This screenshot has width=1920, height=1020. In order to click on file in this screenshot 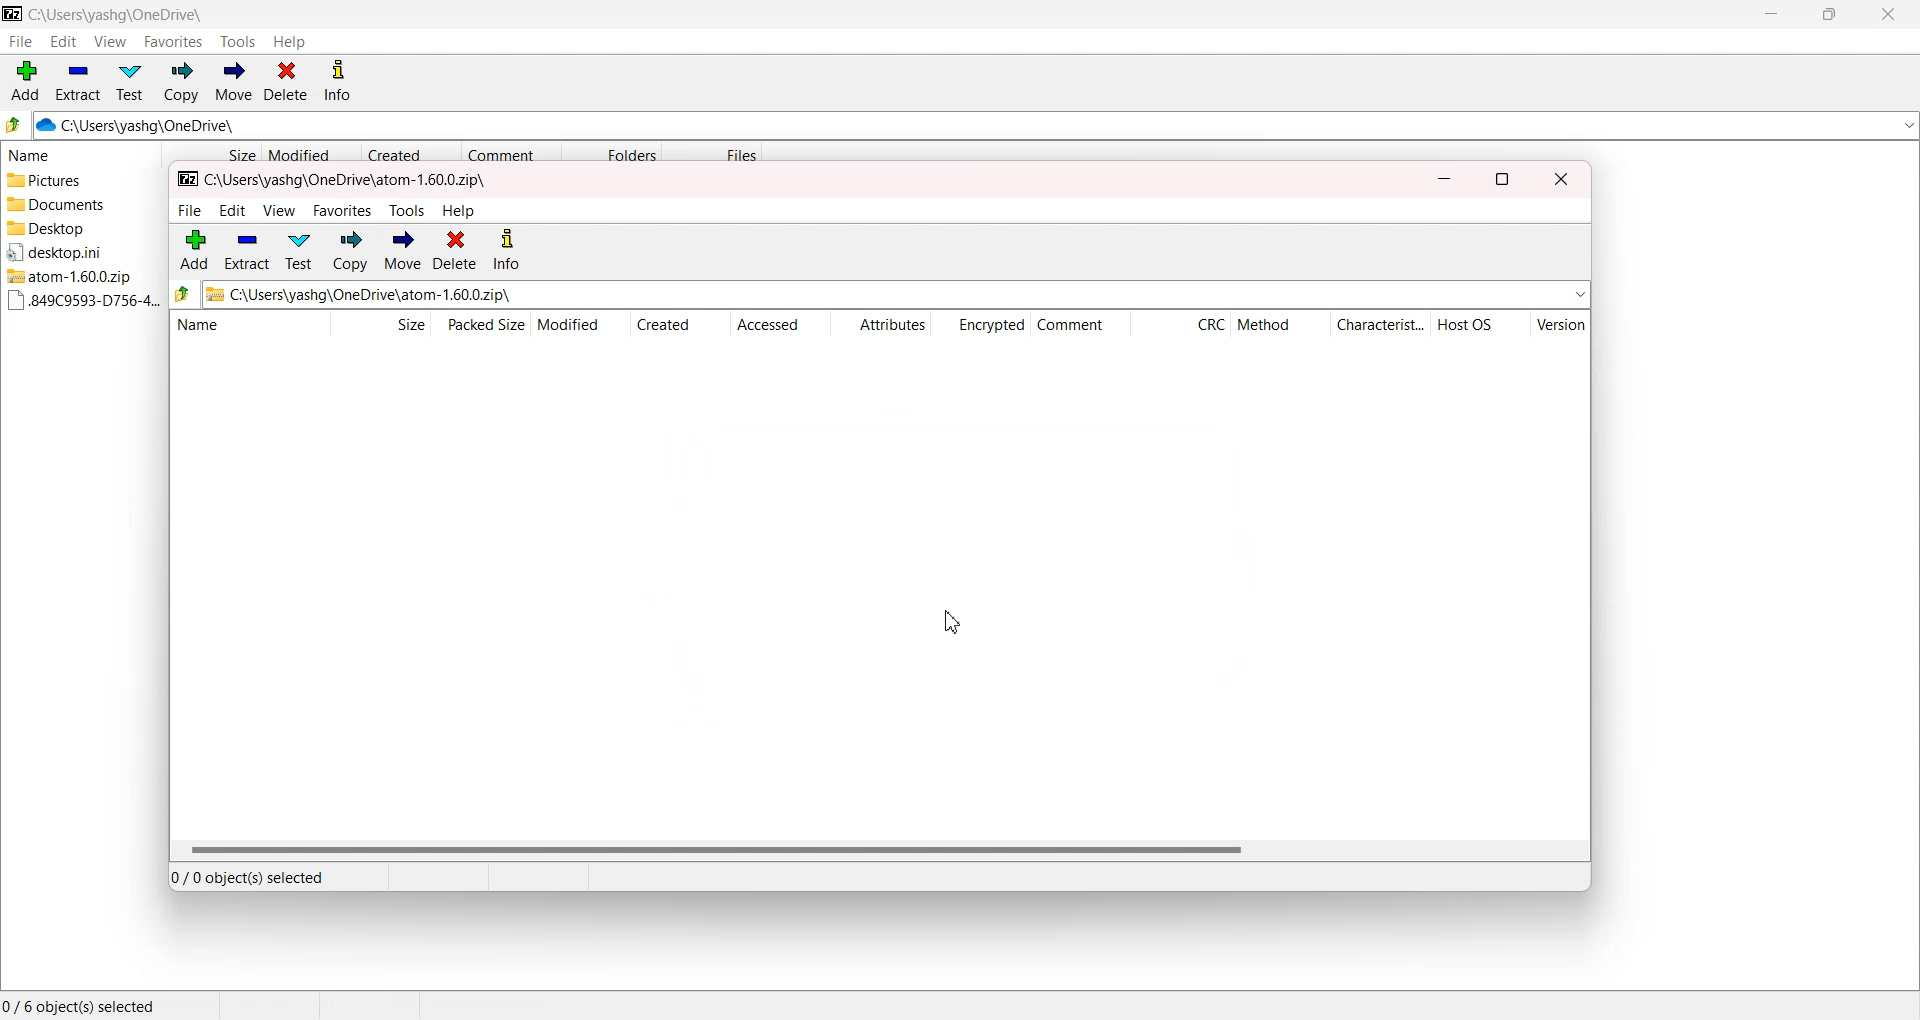, I will do `click(189, 211)`.